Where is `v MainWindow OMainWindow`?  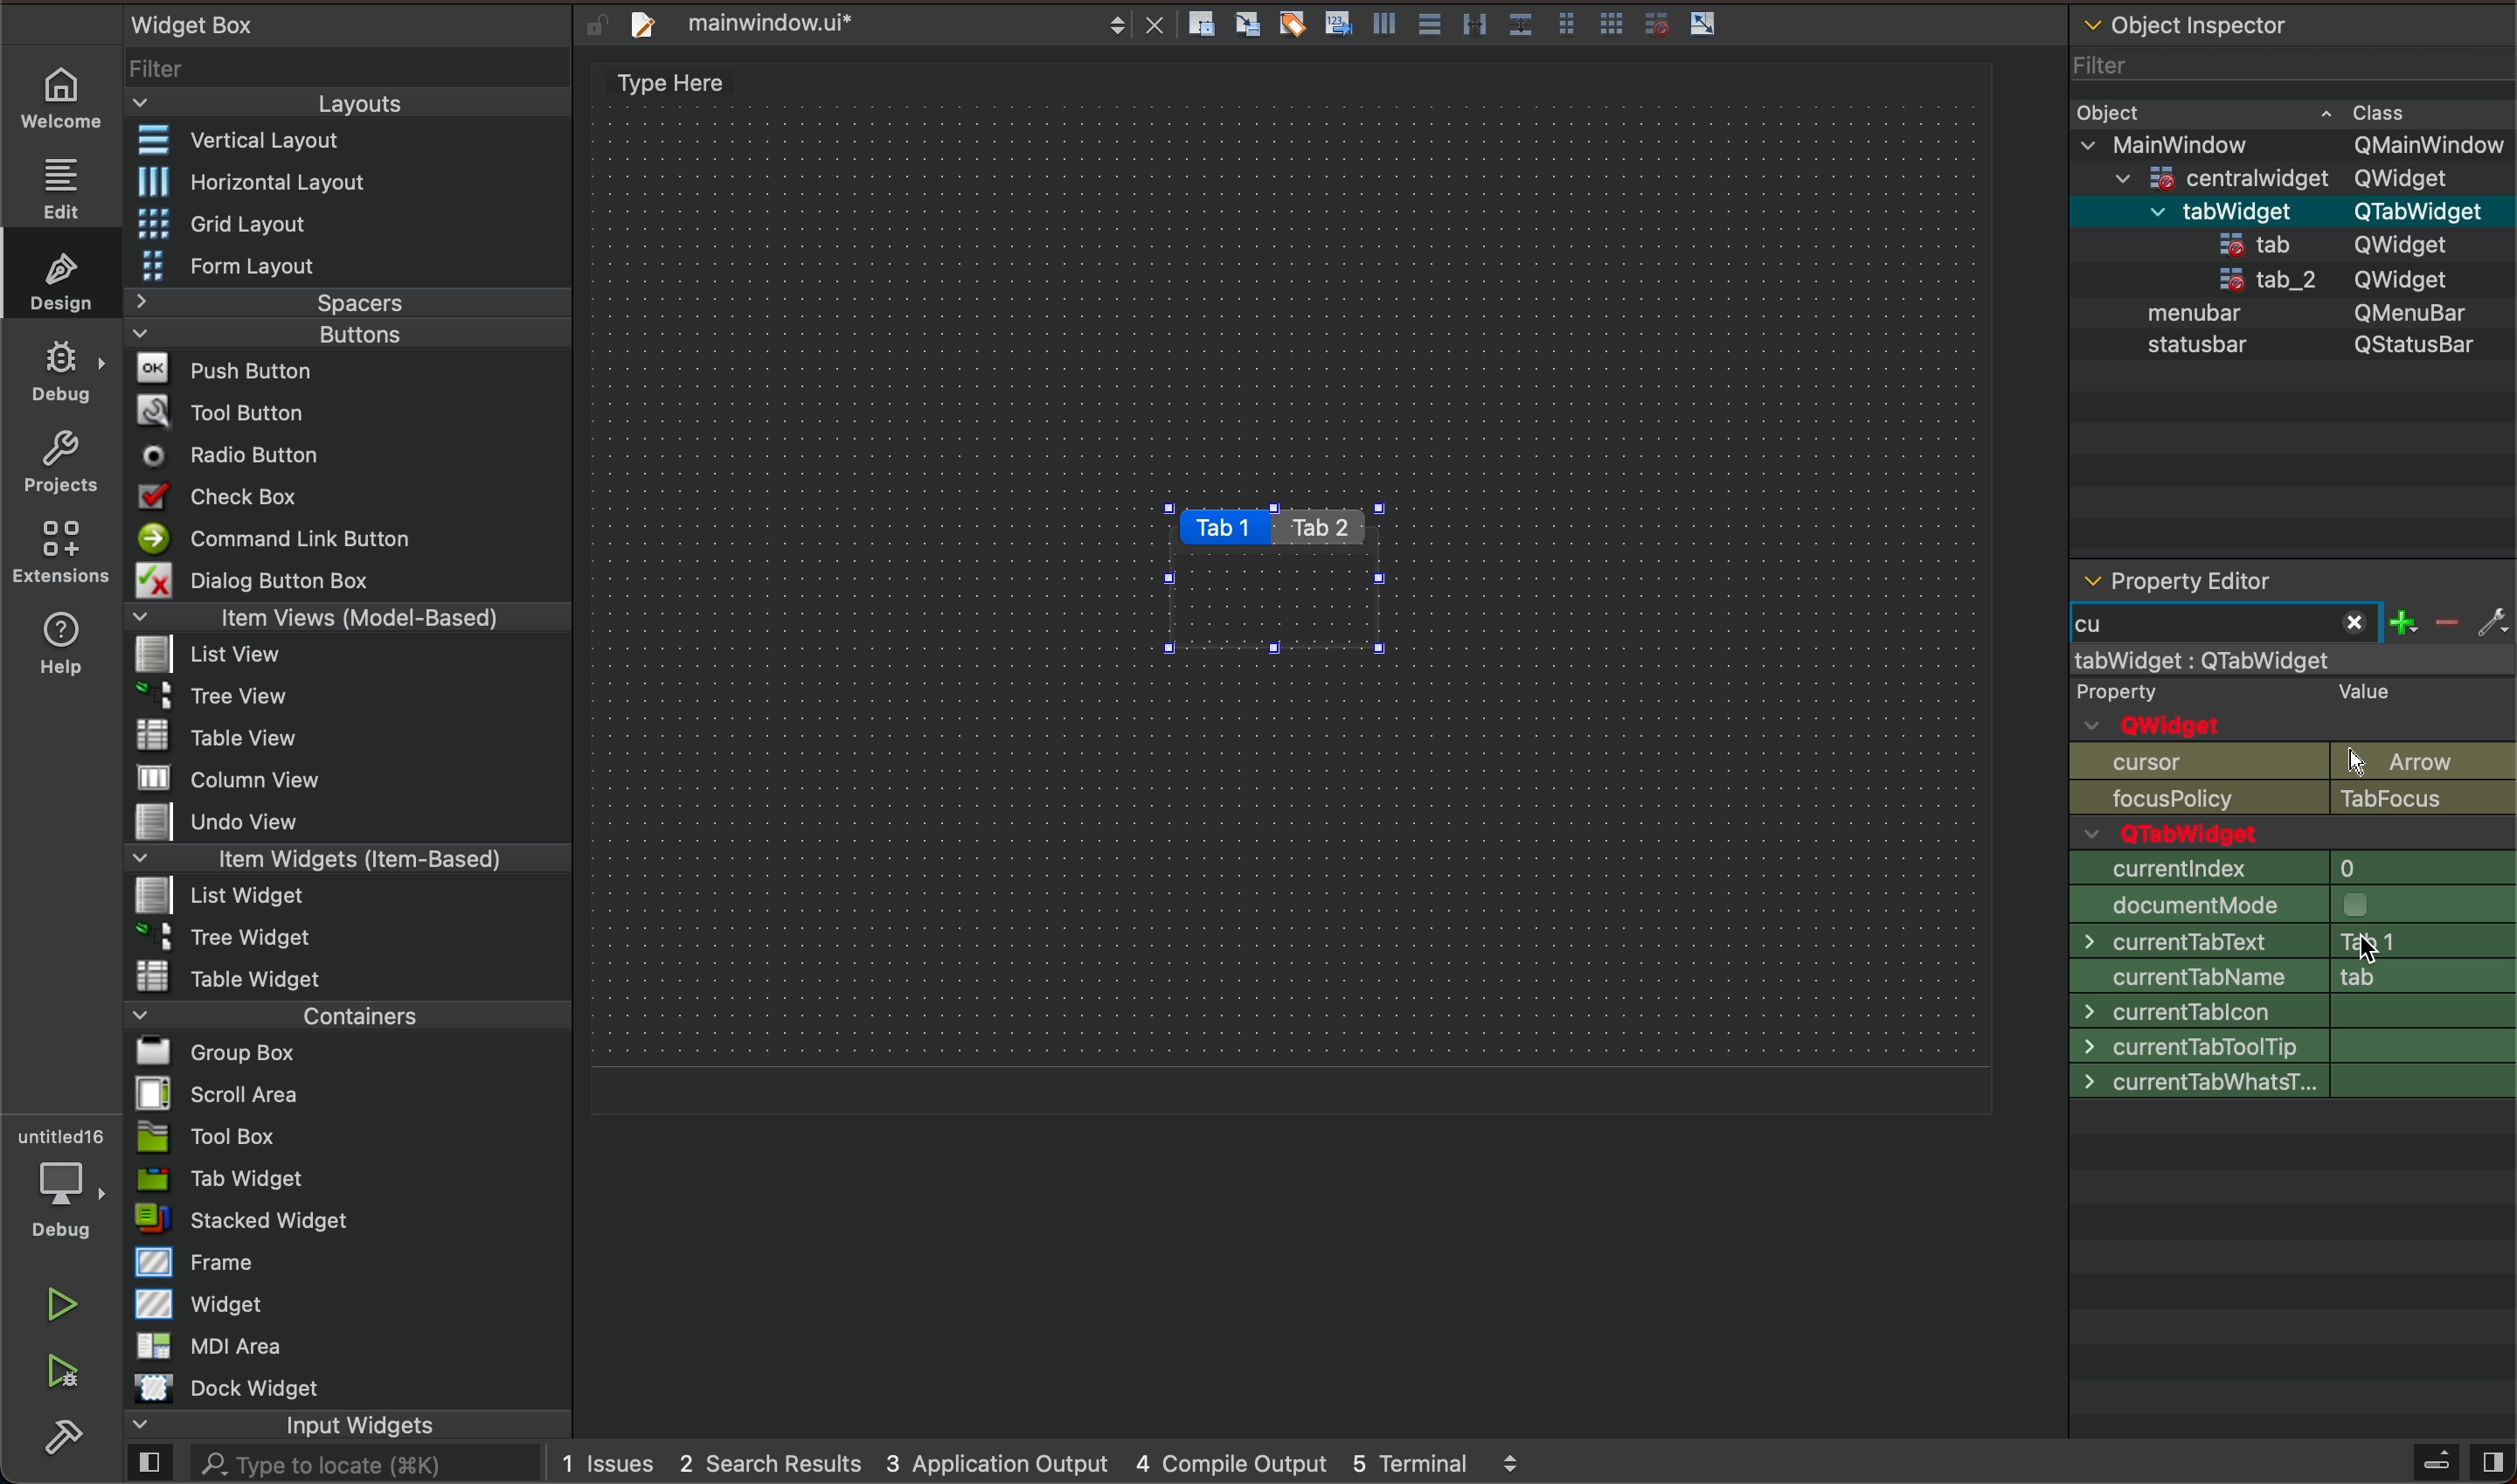
v MainWindow OMainWindow is located at coordinates (2294, 142).